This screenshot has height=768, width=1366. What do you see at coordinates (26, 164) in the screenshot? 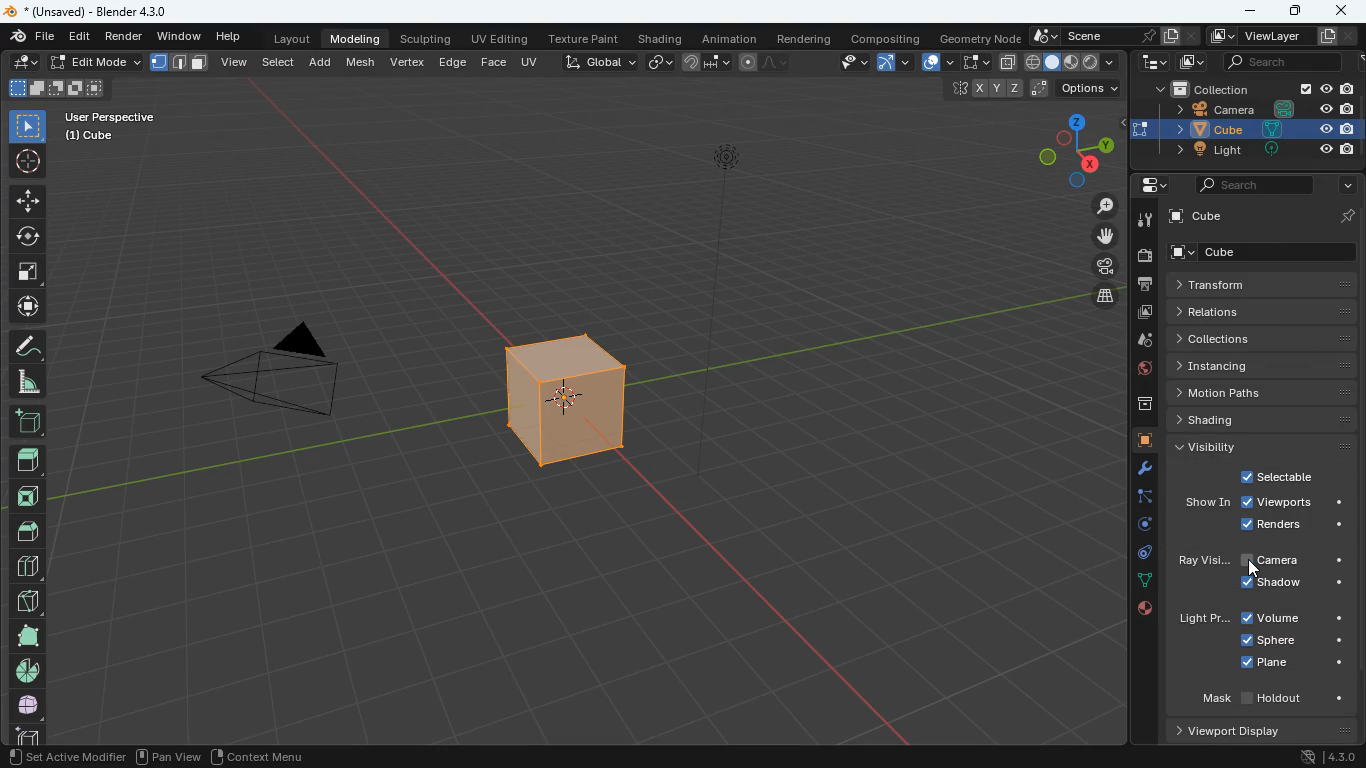
I see `aim` at bounding box center [26, 164].